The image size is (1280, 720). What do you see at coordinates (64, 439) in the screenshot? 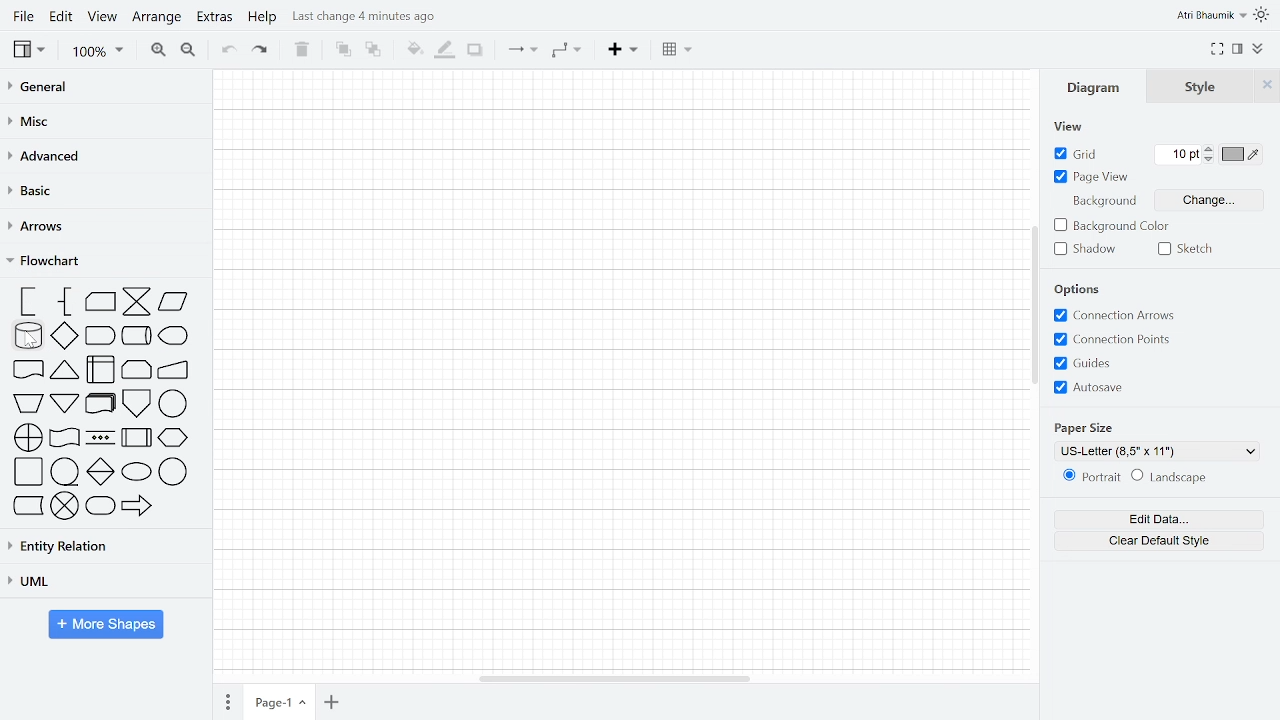
I see `tape` at bounding box center [64, 439].